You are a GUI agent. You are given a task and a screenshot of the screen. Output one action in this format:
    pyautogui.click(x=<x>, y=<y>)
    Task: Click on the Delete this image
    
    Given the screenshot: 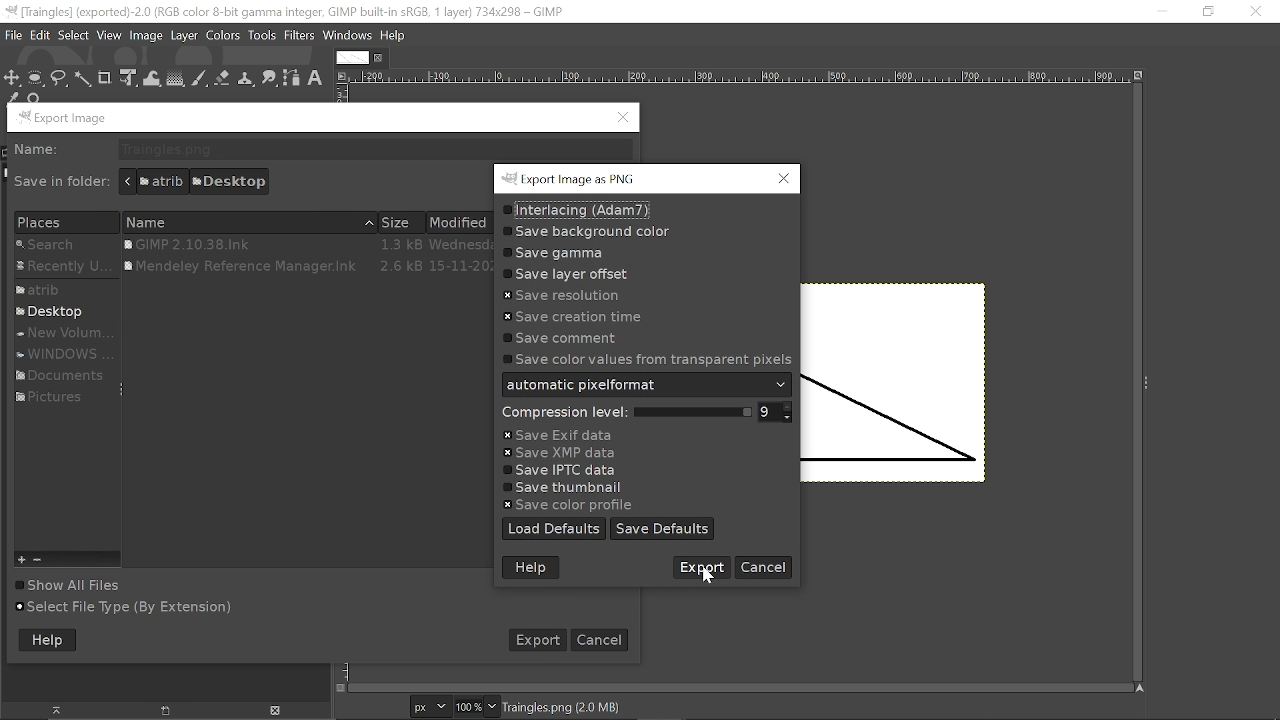 What is the action you would take?
    pyautogui.click(x=277, y=711)
    